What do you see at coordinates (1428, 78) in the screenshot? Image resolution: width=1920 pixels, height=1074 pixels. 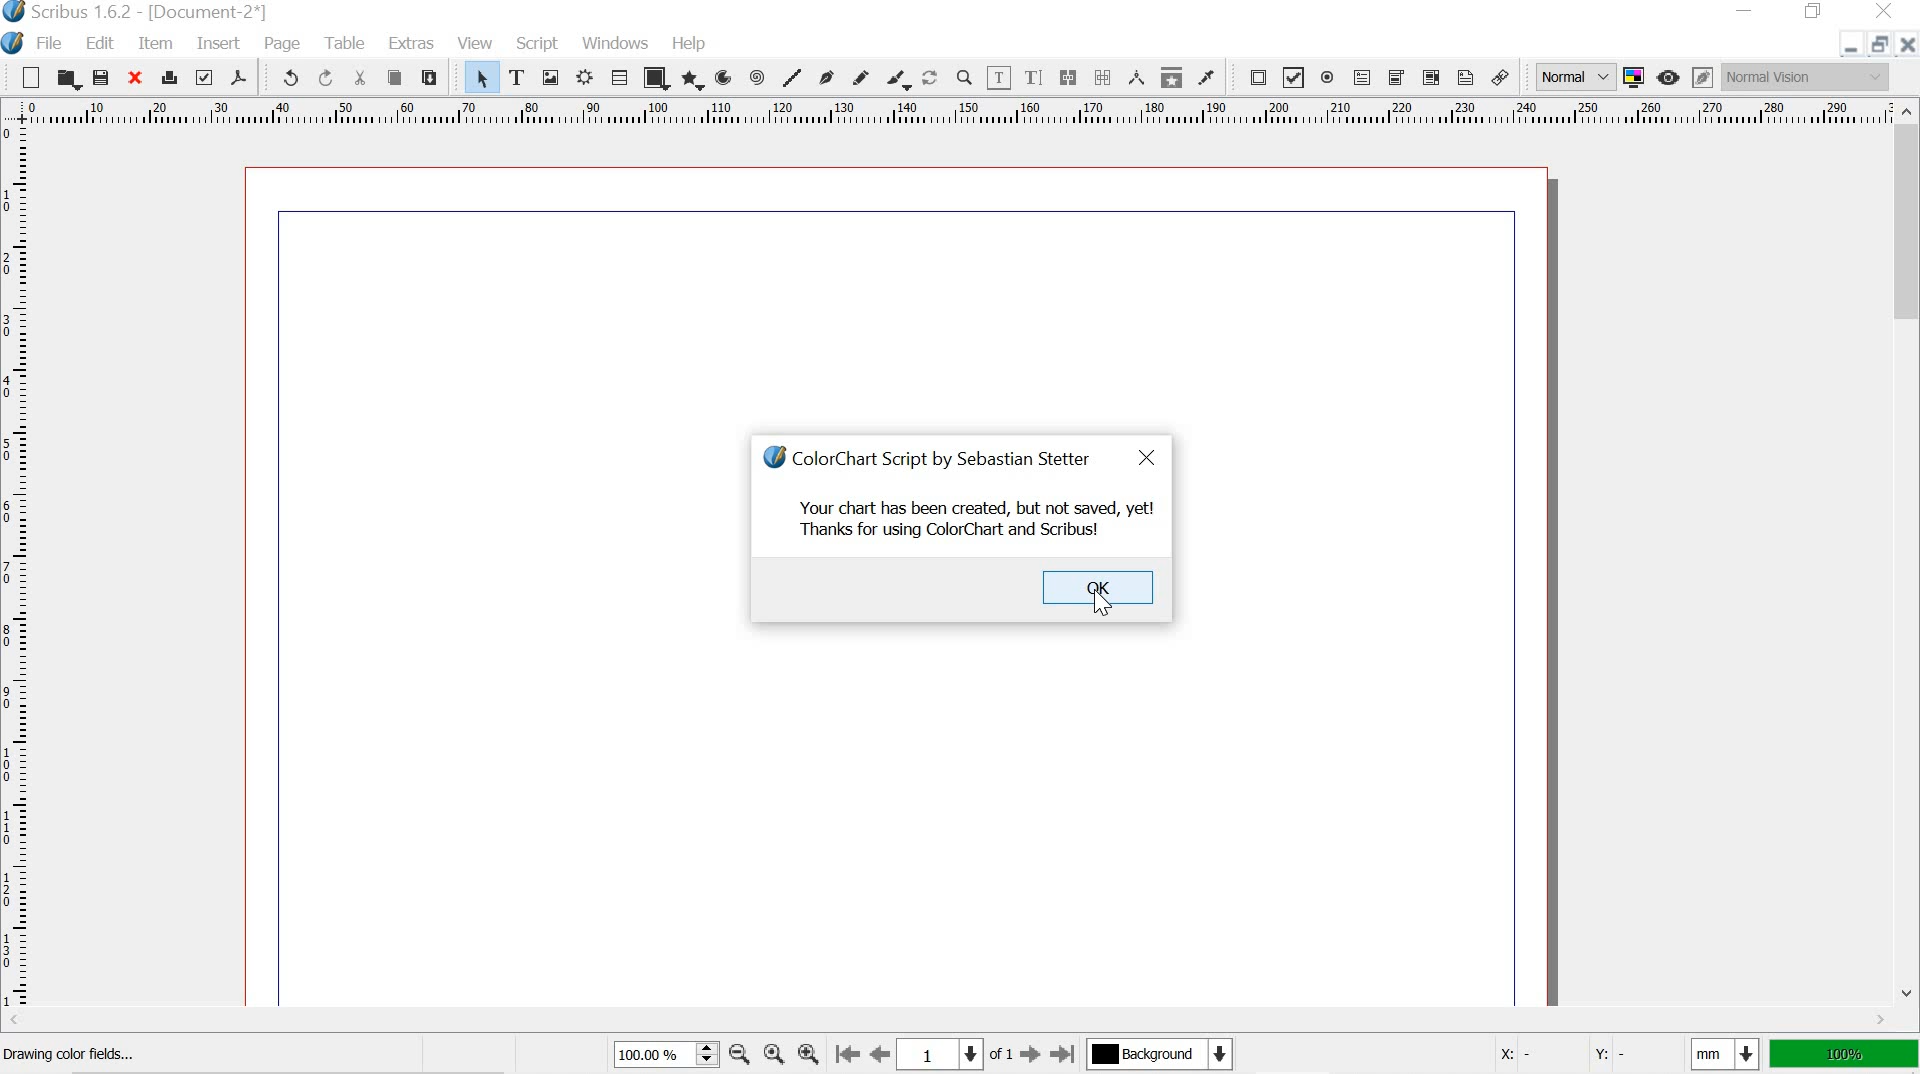 I see `pdf list box` at bounding box center [1428, 78].